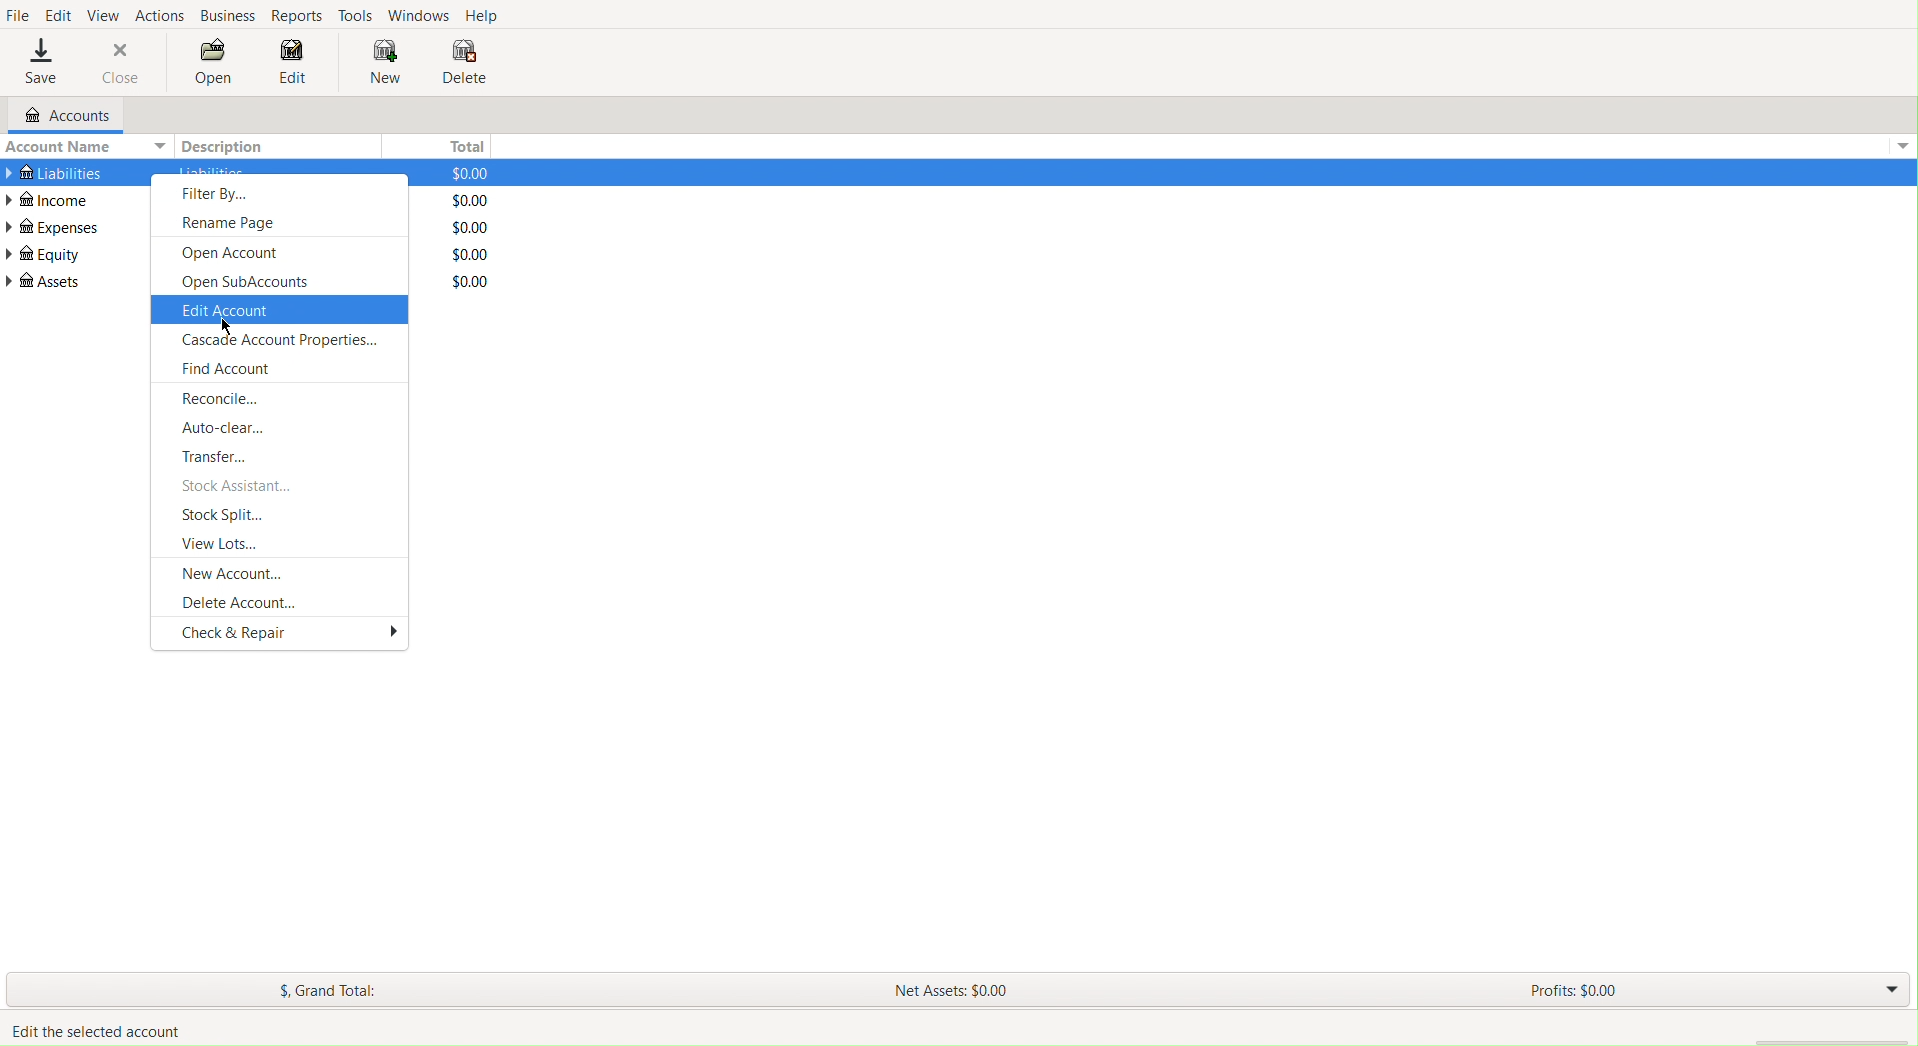  Describe the element at coordinates (222, 456) in the screenshot. I see `Transfer` at that location.